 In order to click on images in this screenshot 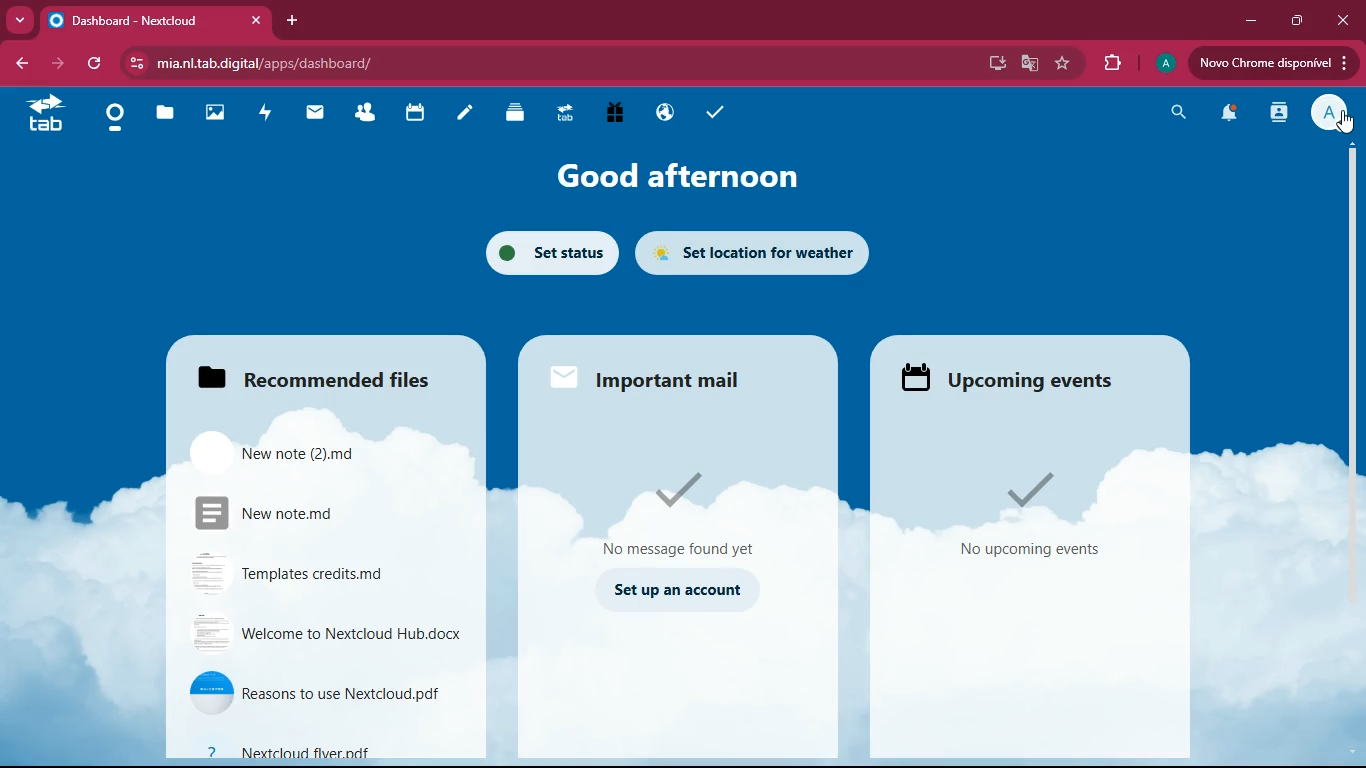, I will do `click(212, 114)`.